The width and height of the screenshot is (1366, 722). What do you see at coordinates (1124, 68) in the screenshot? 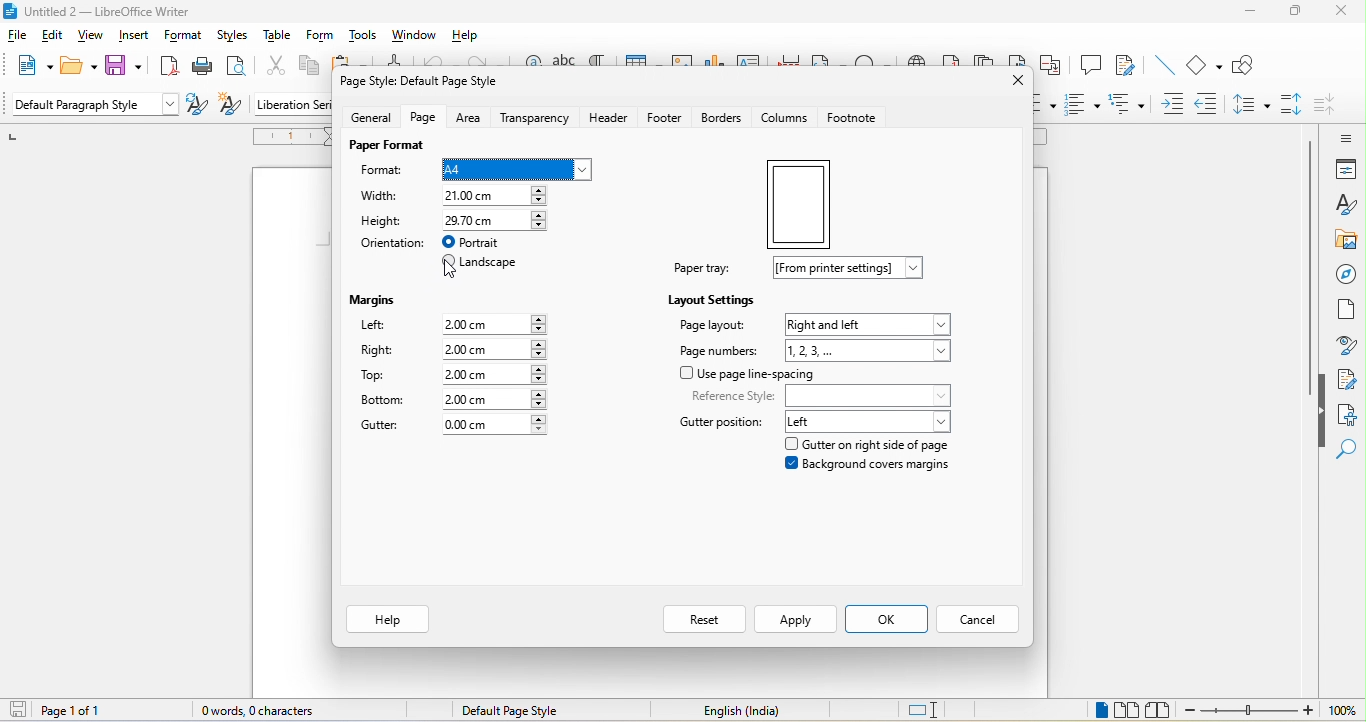
I see `track change functions` at bounding box center [1124, 68].